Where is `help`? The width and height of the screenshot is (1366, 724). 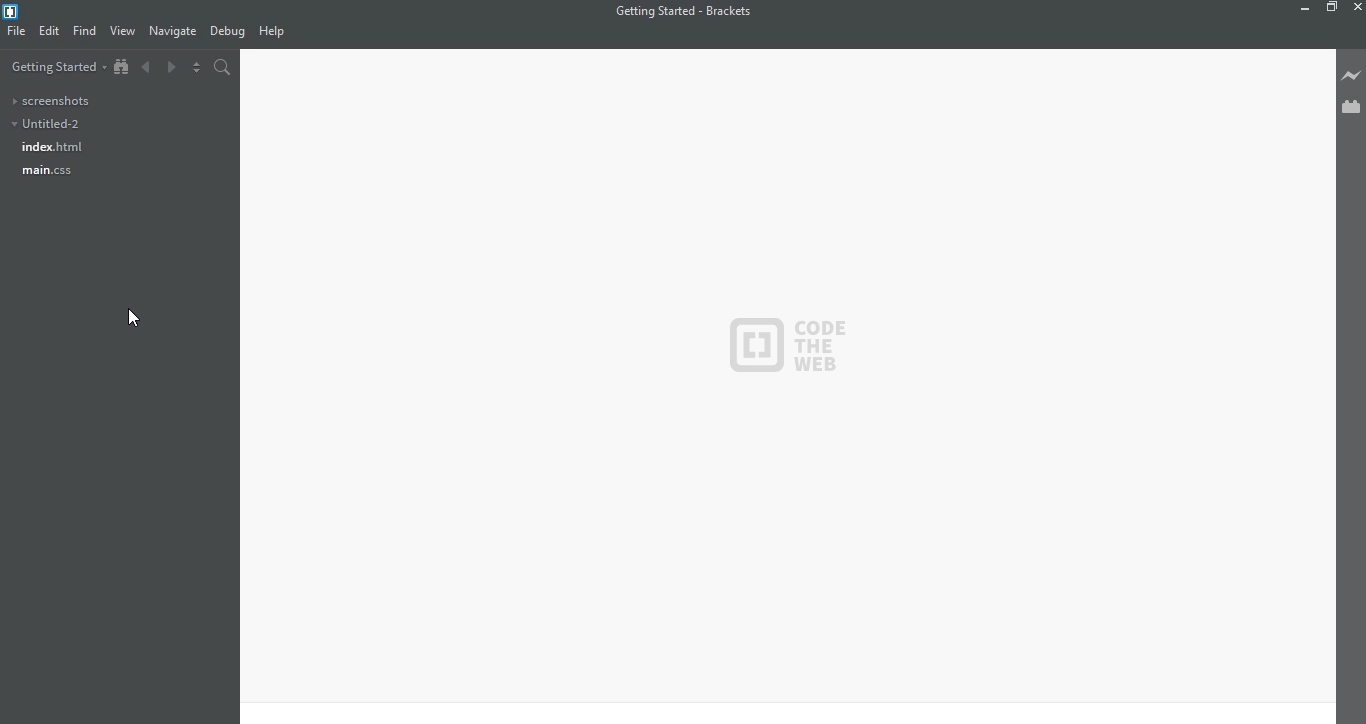 help is located at coordinates (279, 30).